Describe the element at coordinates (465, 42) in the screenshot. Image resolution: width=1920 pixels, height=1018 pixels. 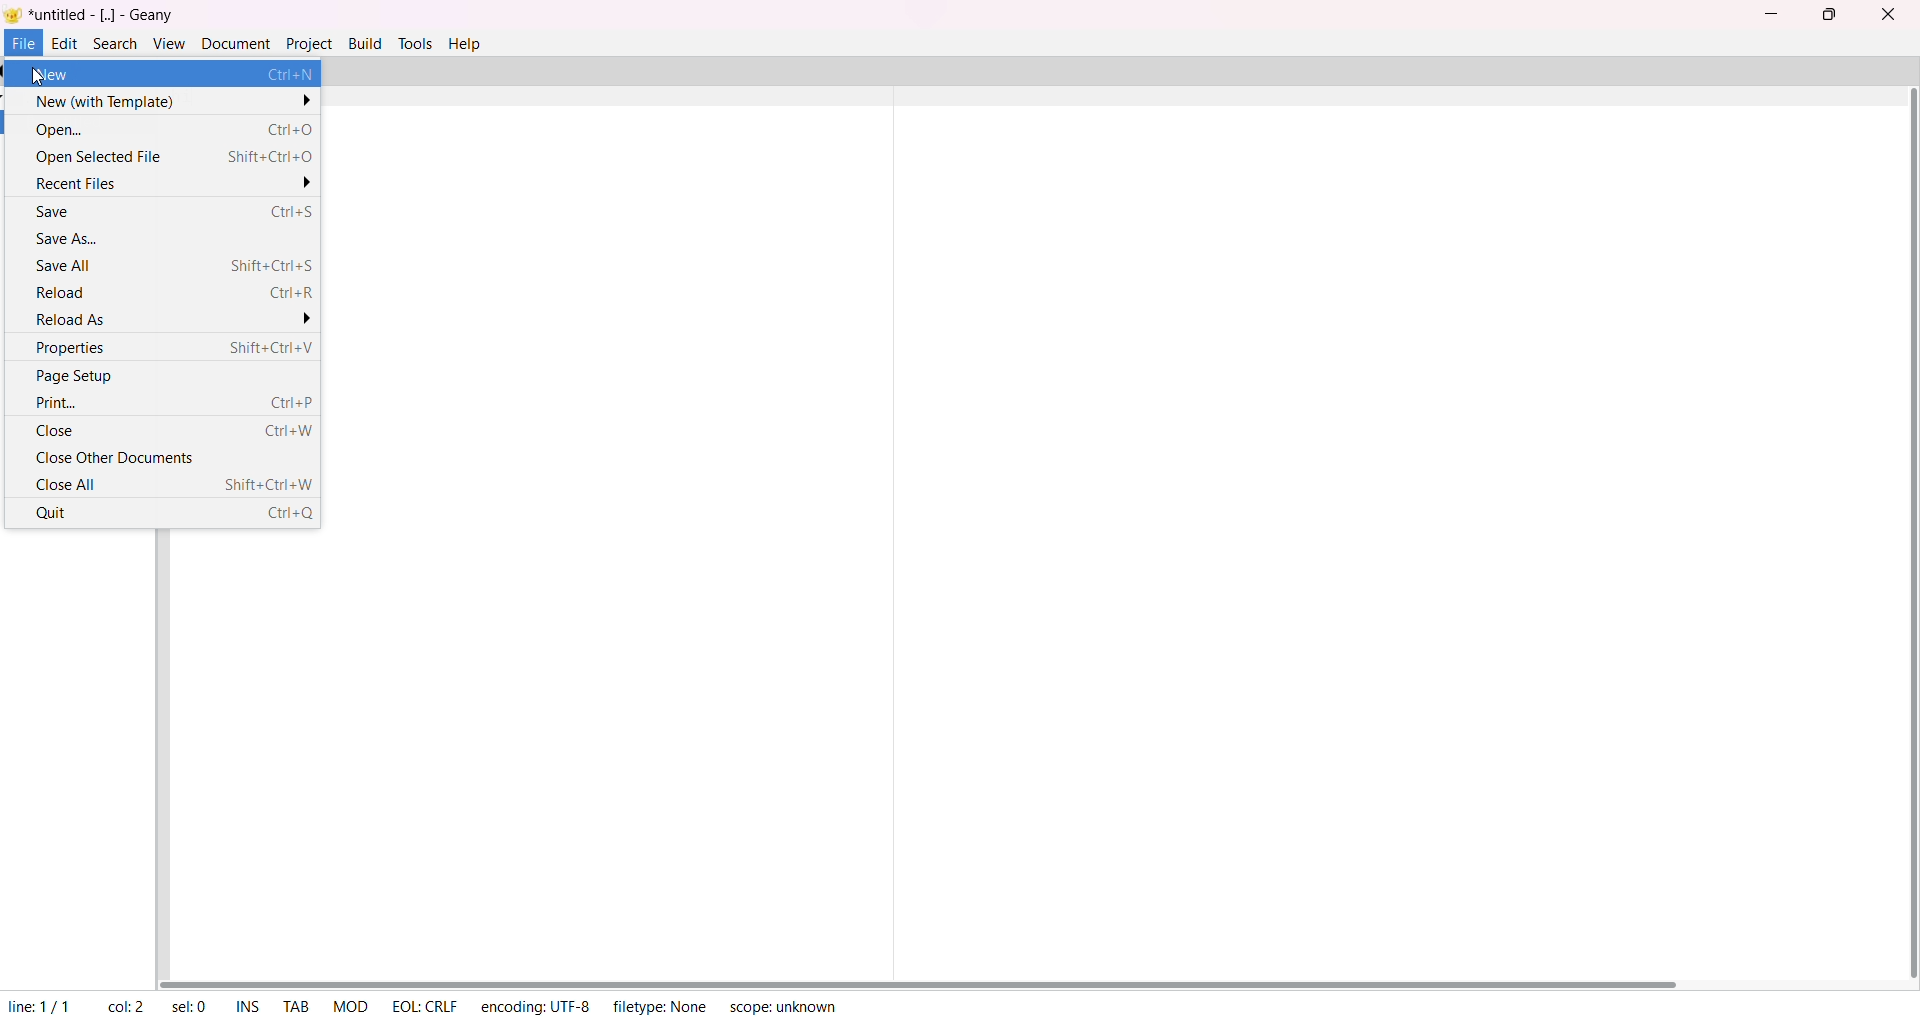
I see `help` at that location.